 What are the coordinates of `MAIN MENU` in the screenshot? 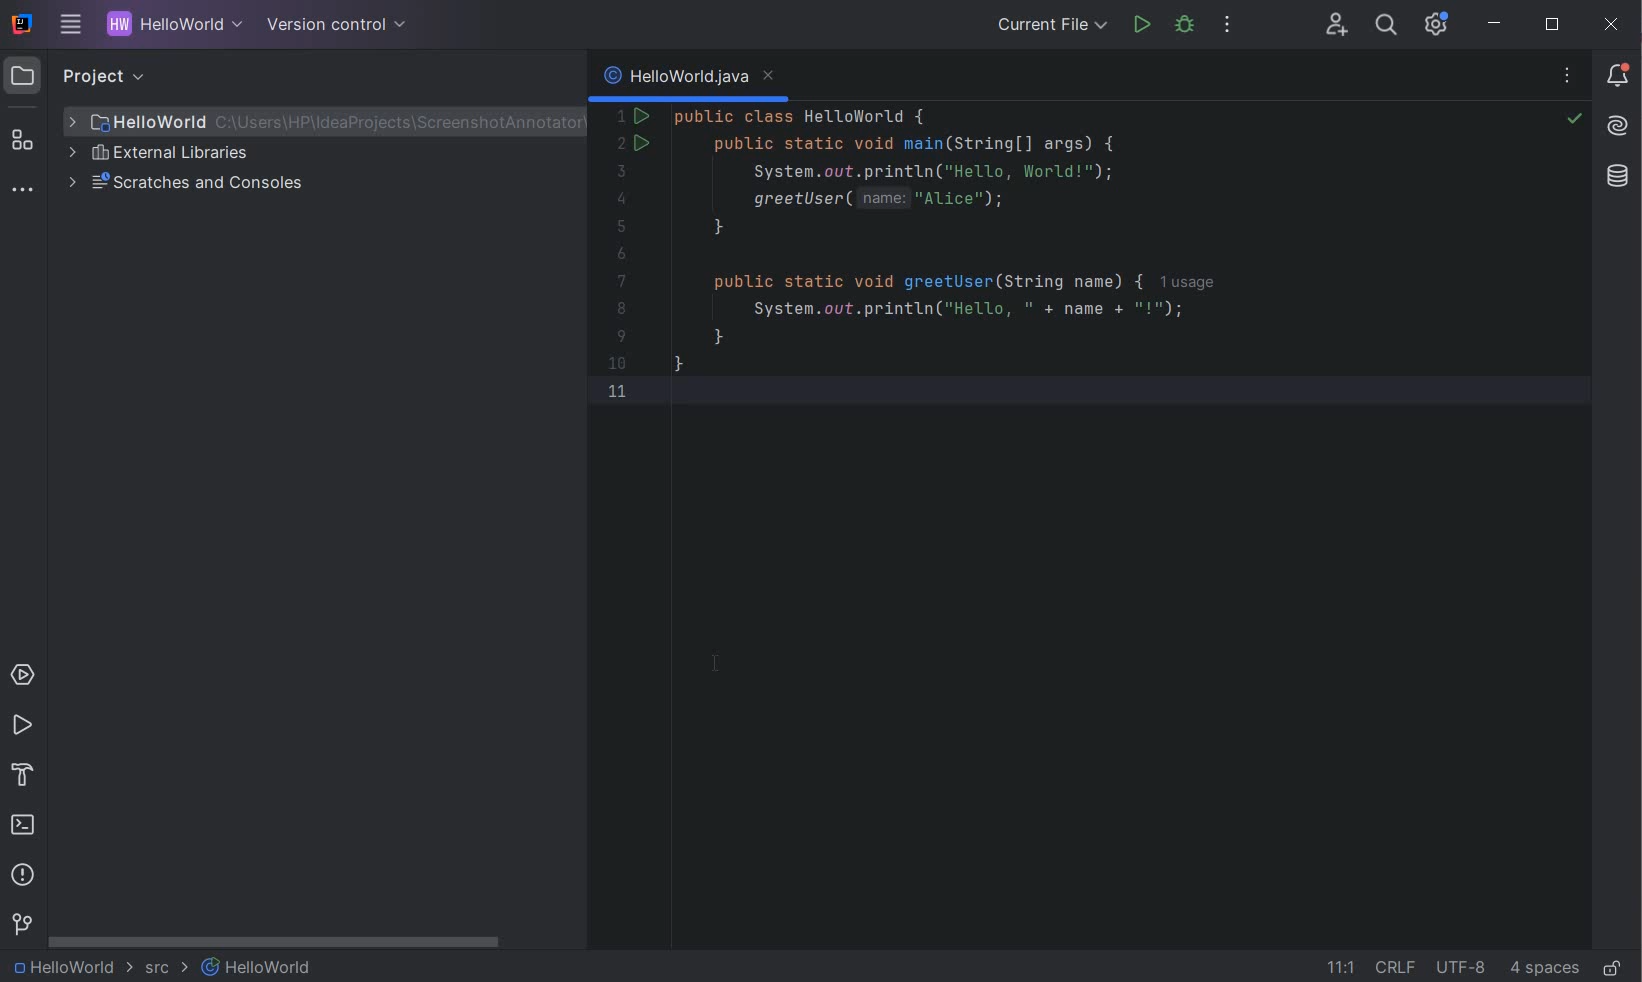 It's located at (66, 26).